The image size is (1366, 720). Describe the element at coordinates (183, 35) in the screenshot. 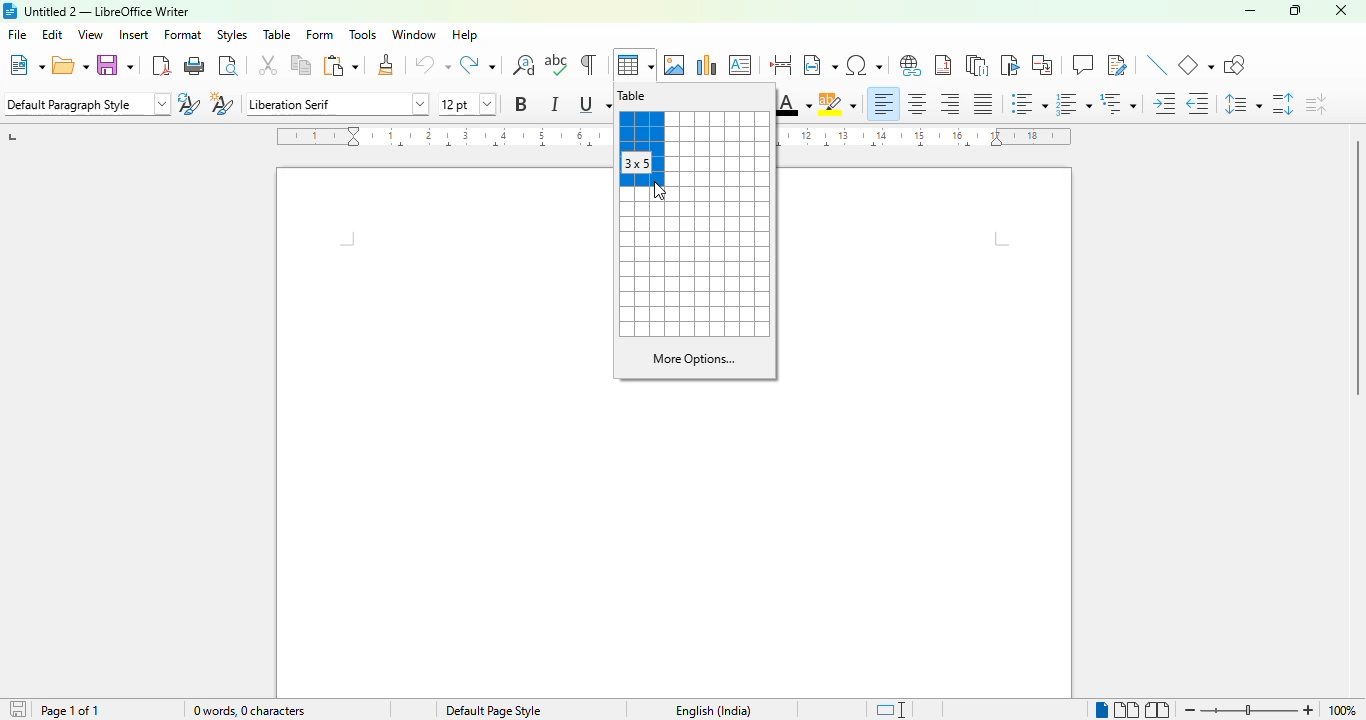

I see `format` at that location.